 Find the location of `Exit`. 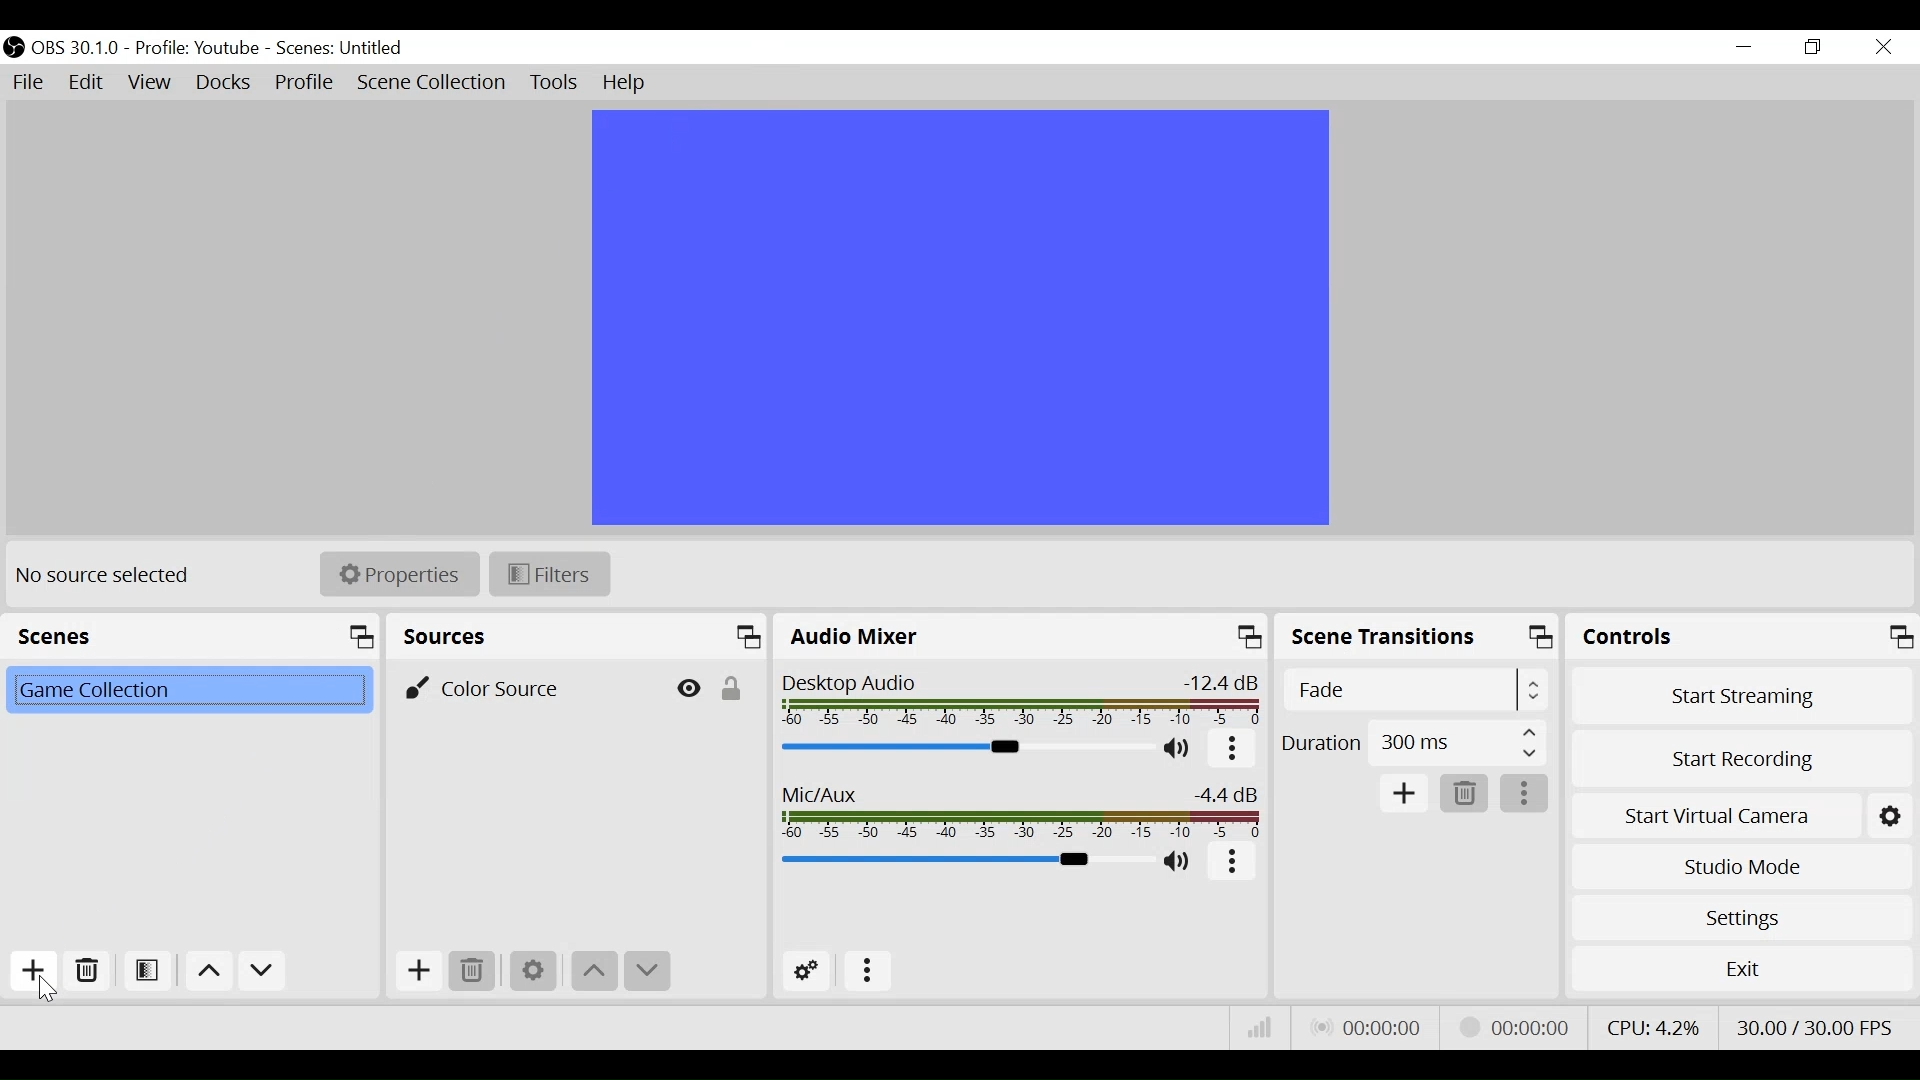

Exit is located at coordinates (1742, 968).